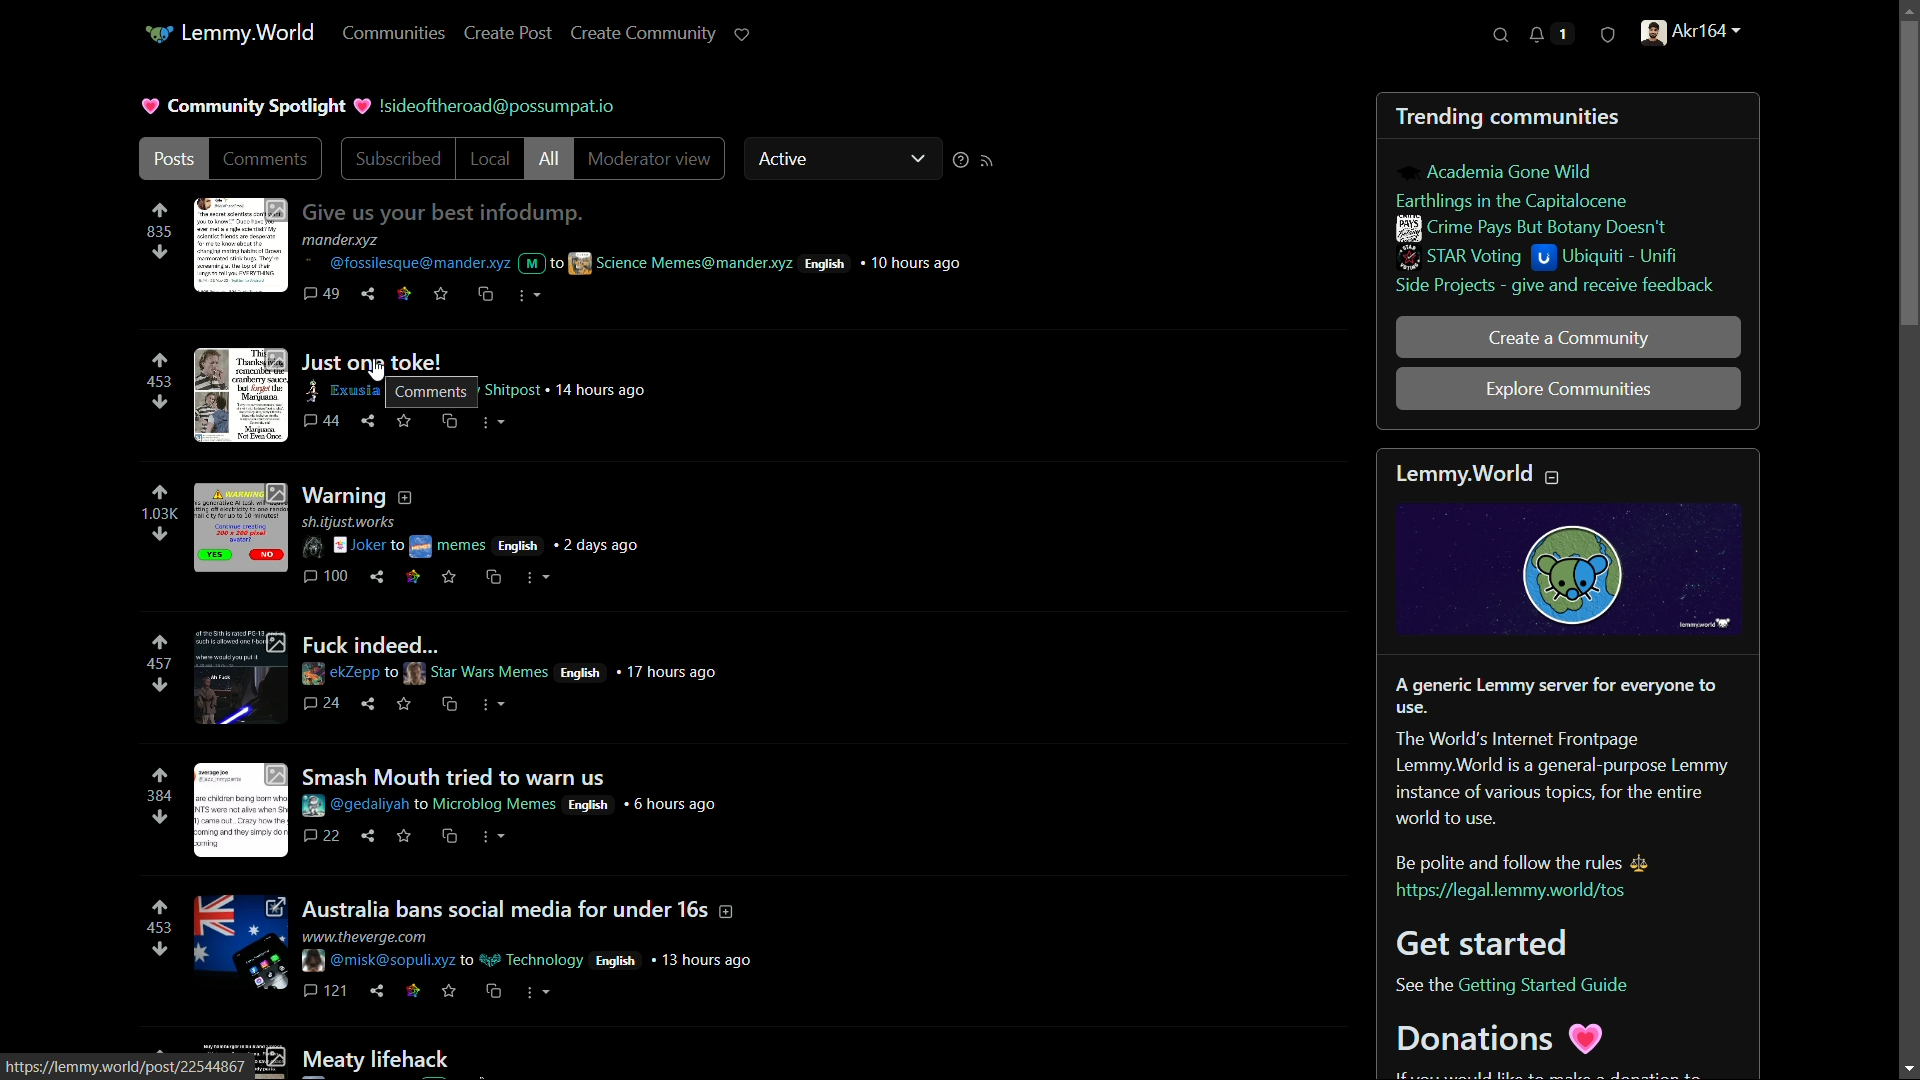  I want to click on Ubiquiti - Unifi, so click(1610, 257).